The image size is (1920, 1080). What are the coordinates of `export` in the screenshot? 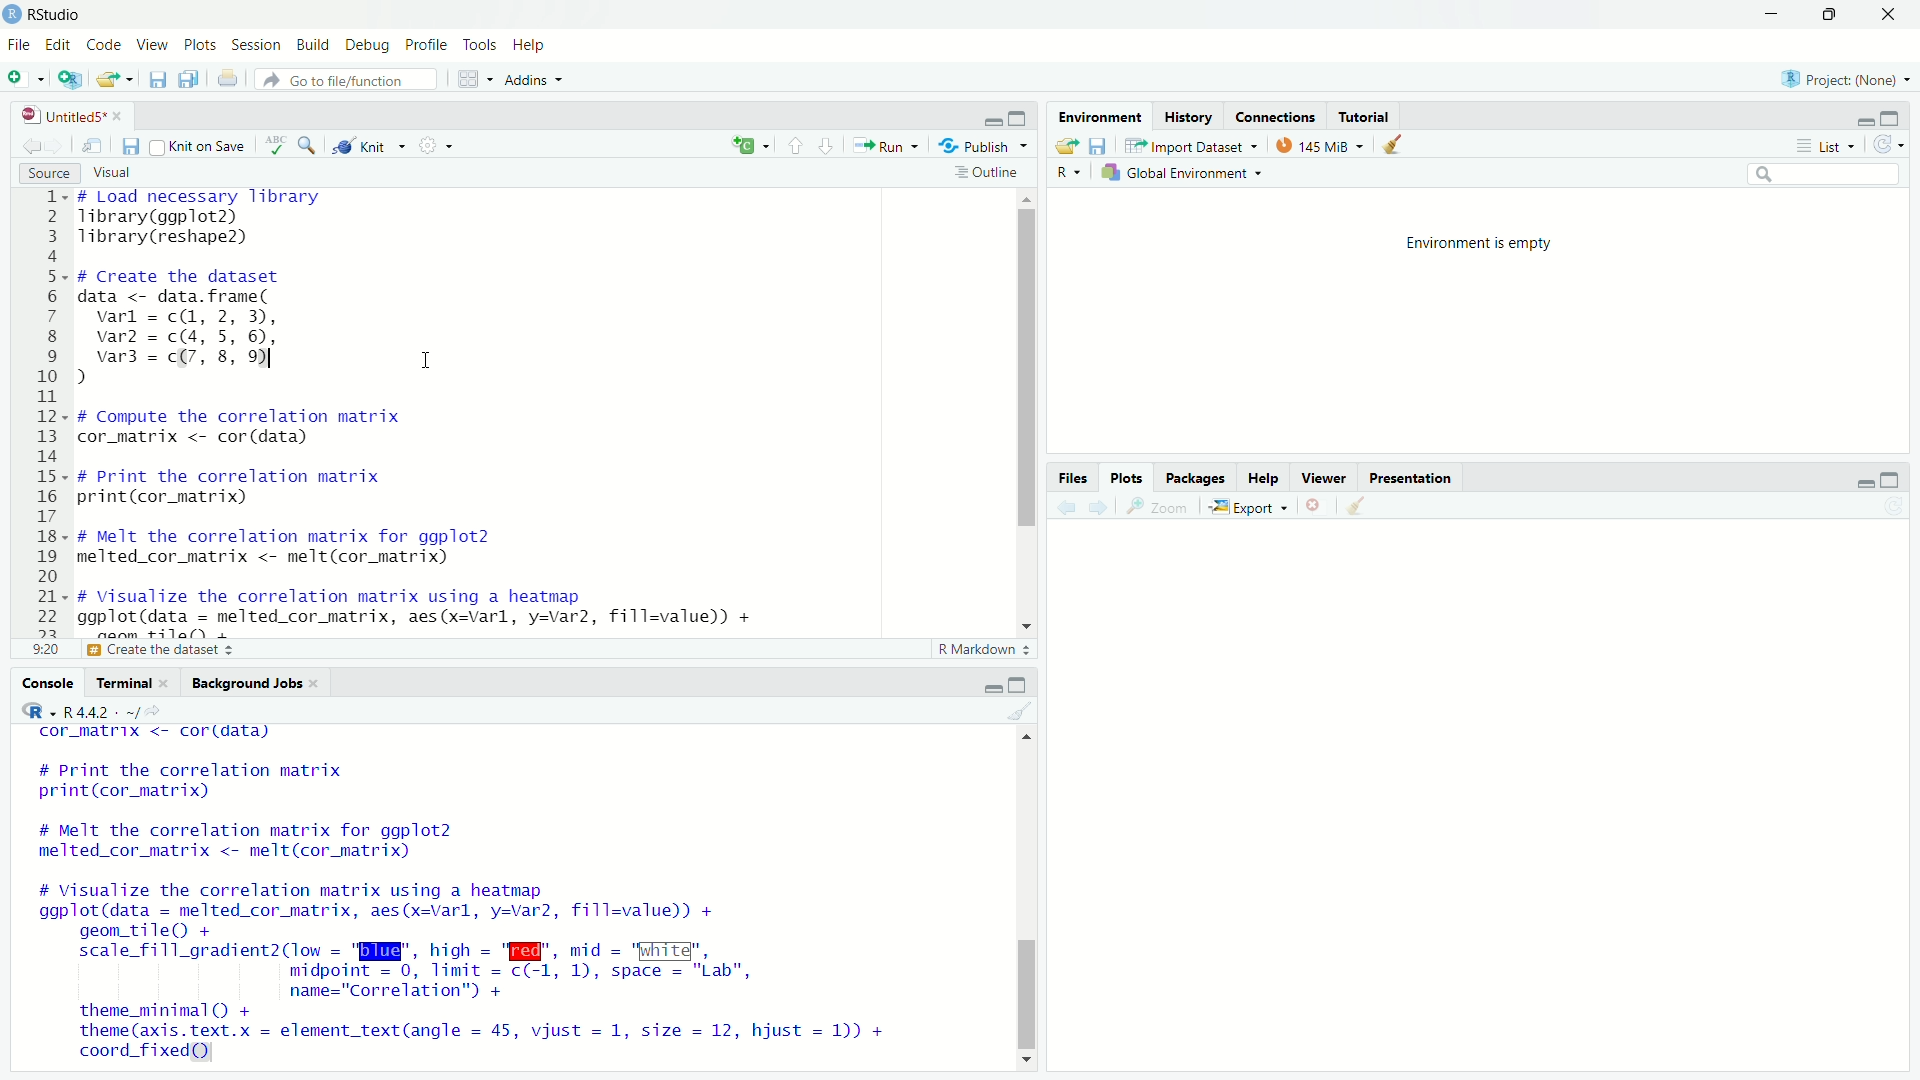 It's located at (1250, 506).